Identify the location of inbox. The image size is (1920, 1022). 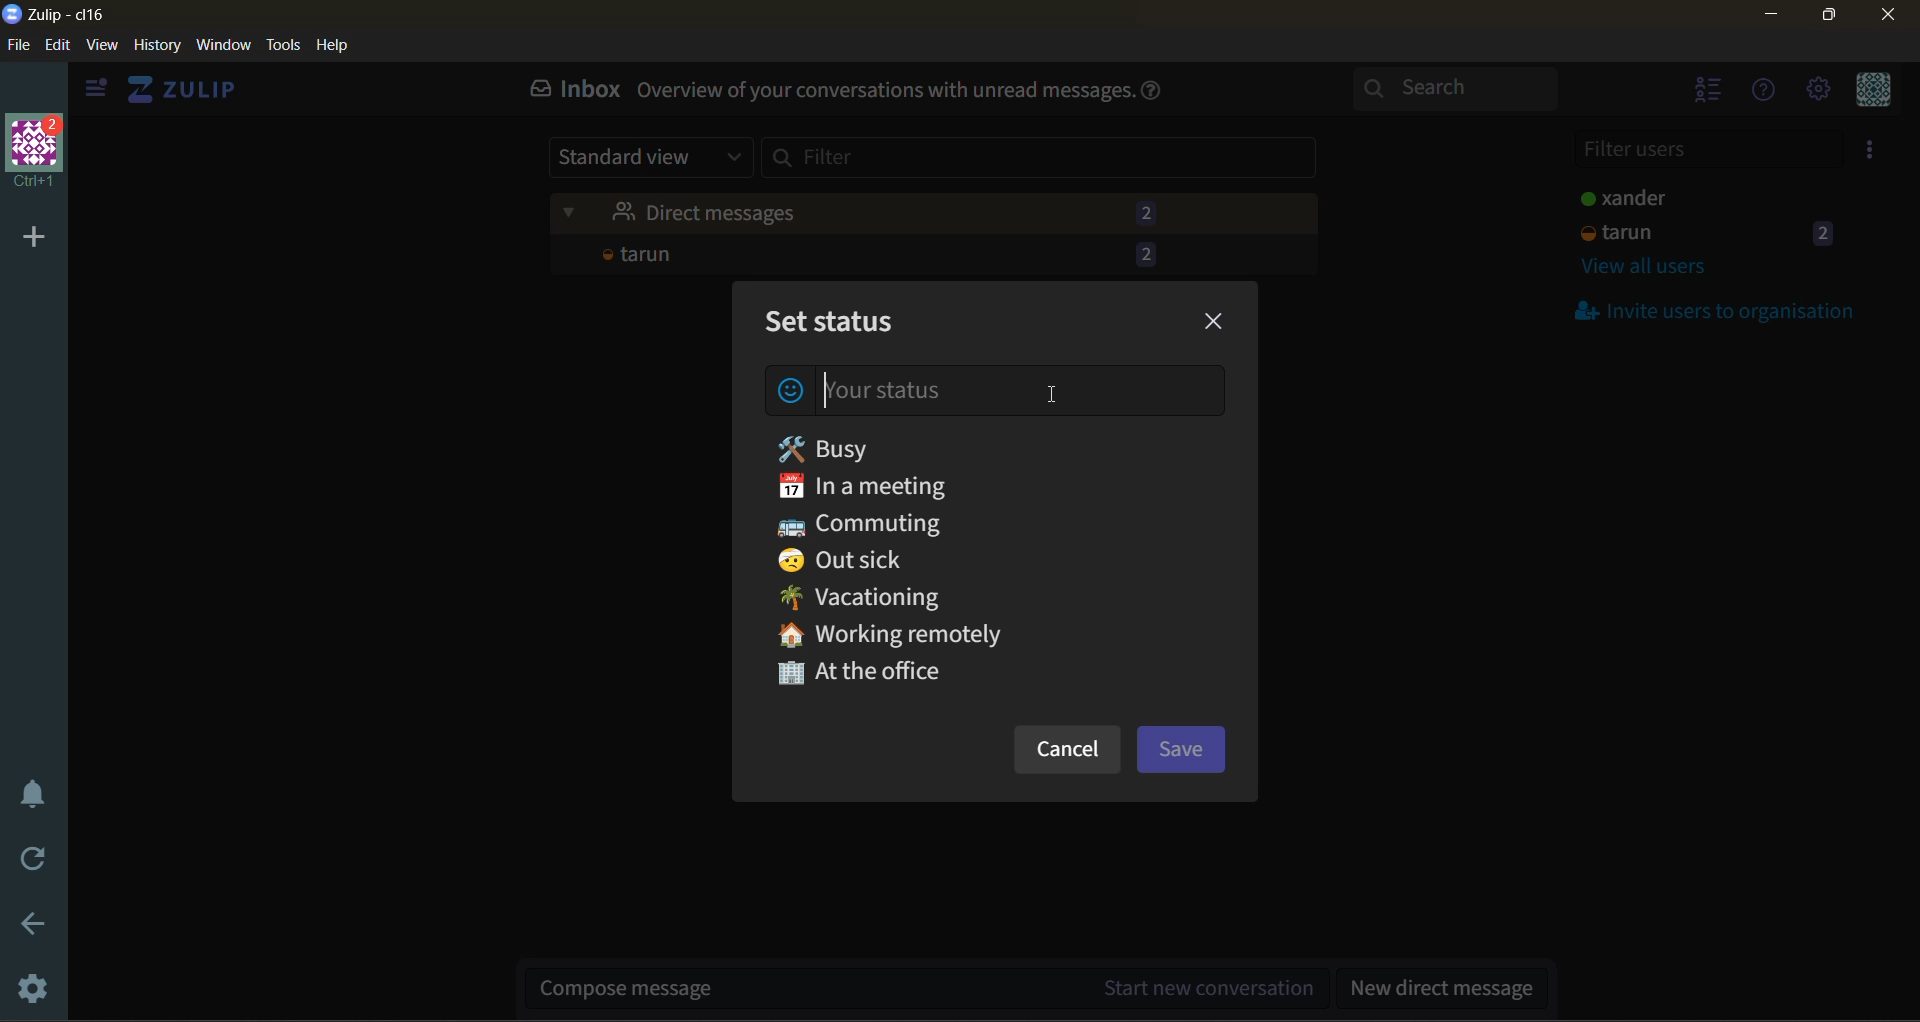
(569, 92).